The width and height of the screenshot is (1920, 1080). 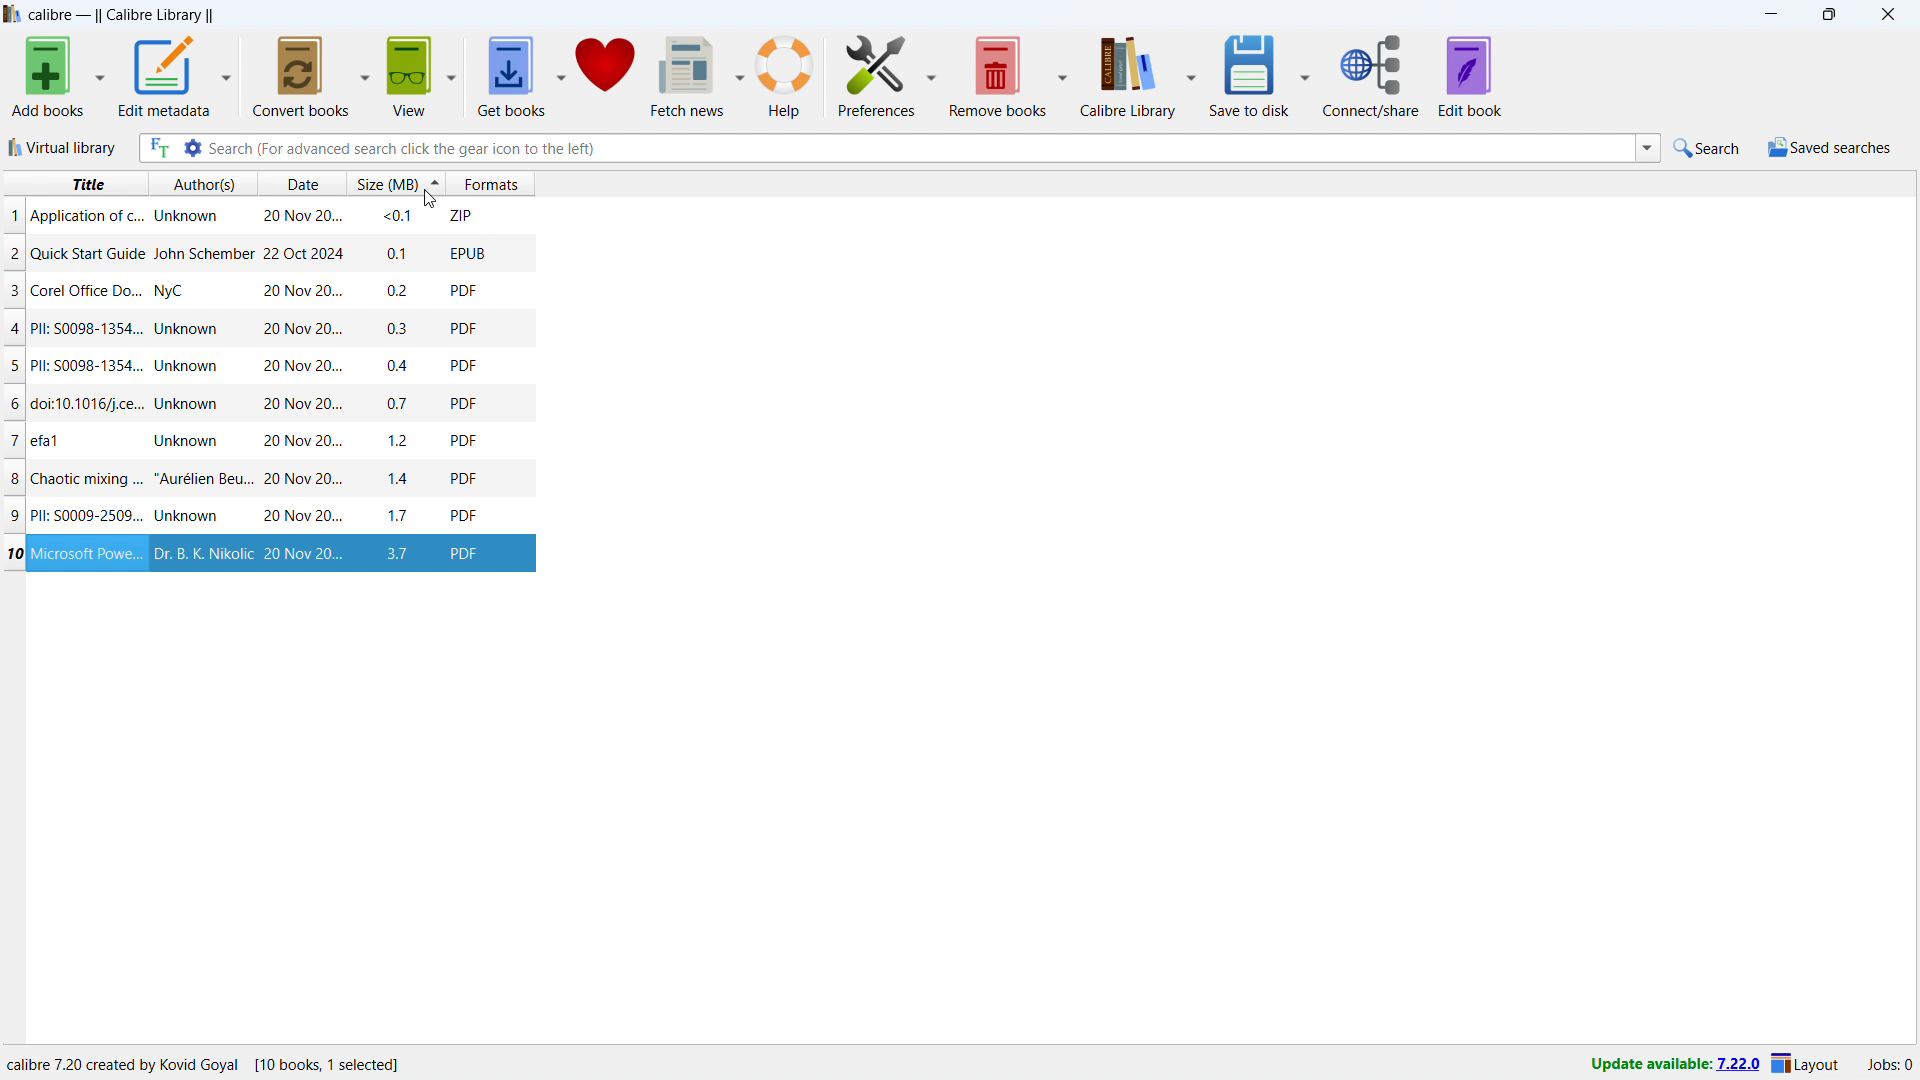 What do you see at coordinates (1064, 75) in the screenshot?
I see `save to disk options` at bounding box center [1064, 75].